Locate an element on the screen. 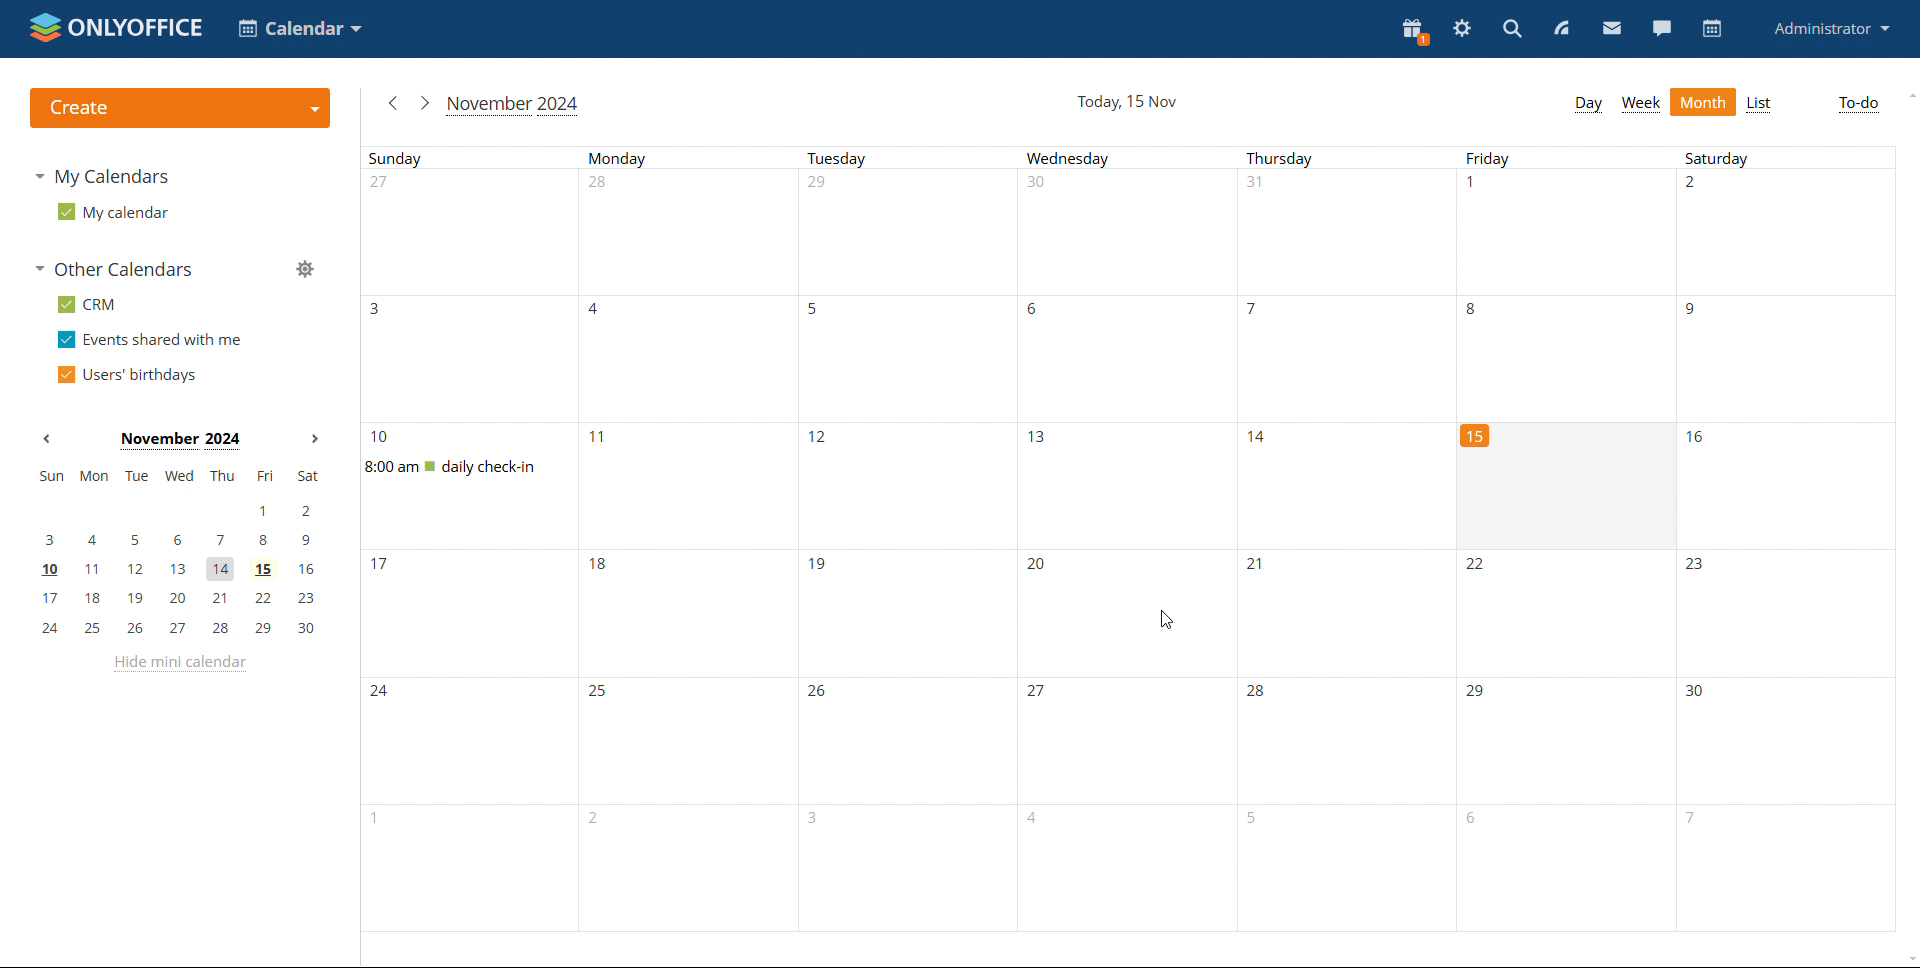 Image resolution: width=1920 pixels, height=968 pixels. events shared with me is located at coordinates (149, 339).